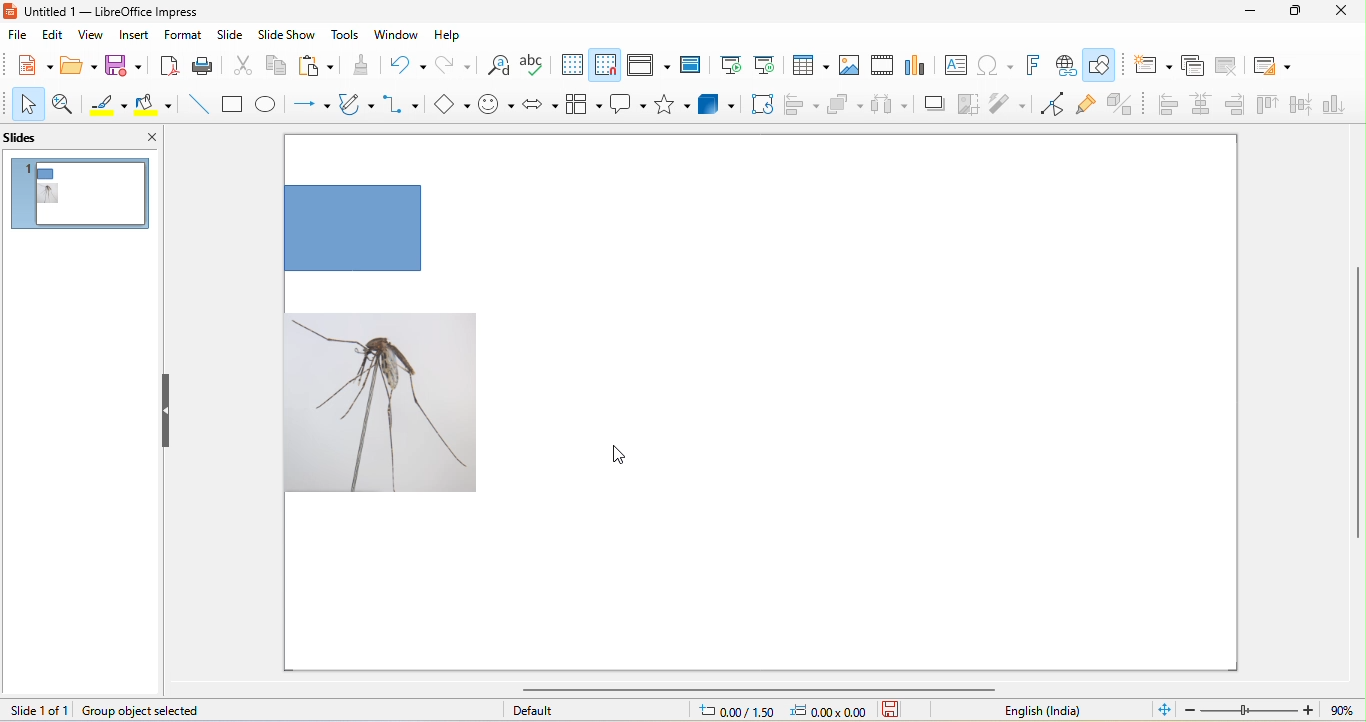 Image resolution: width=1366 pixels, height=722 pixels. Describe the element at coordinates (572, 64) in the screenshot. I see `display grid` at that location.